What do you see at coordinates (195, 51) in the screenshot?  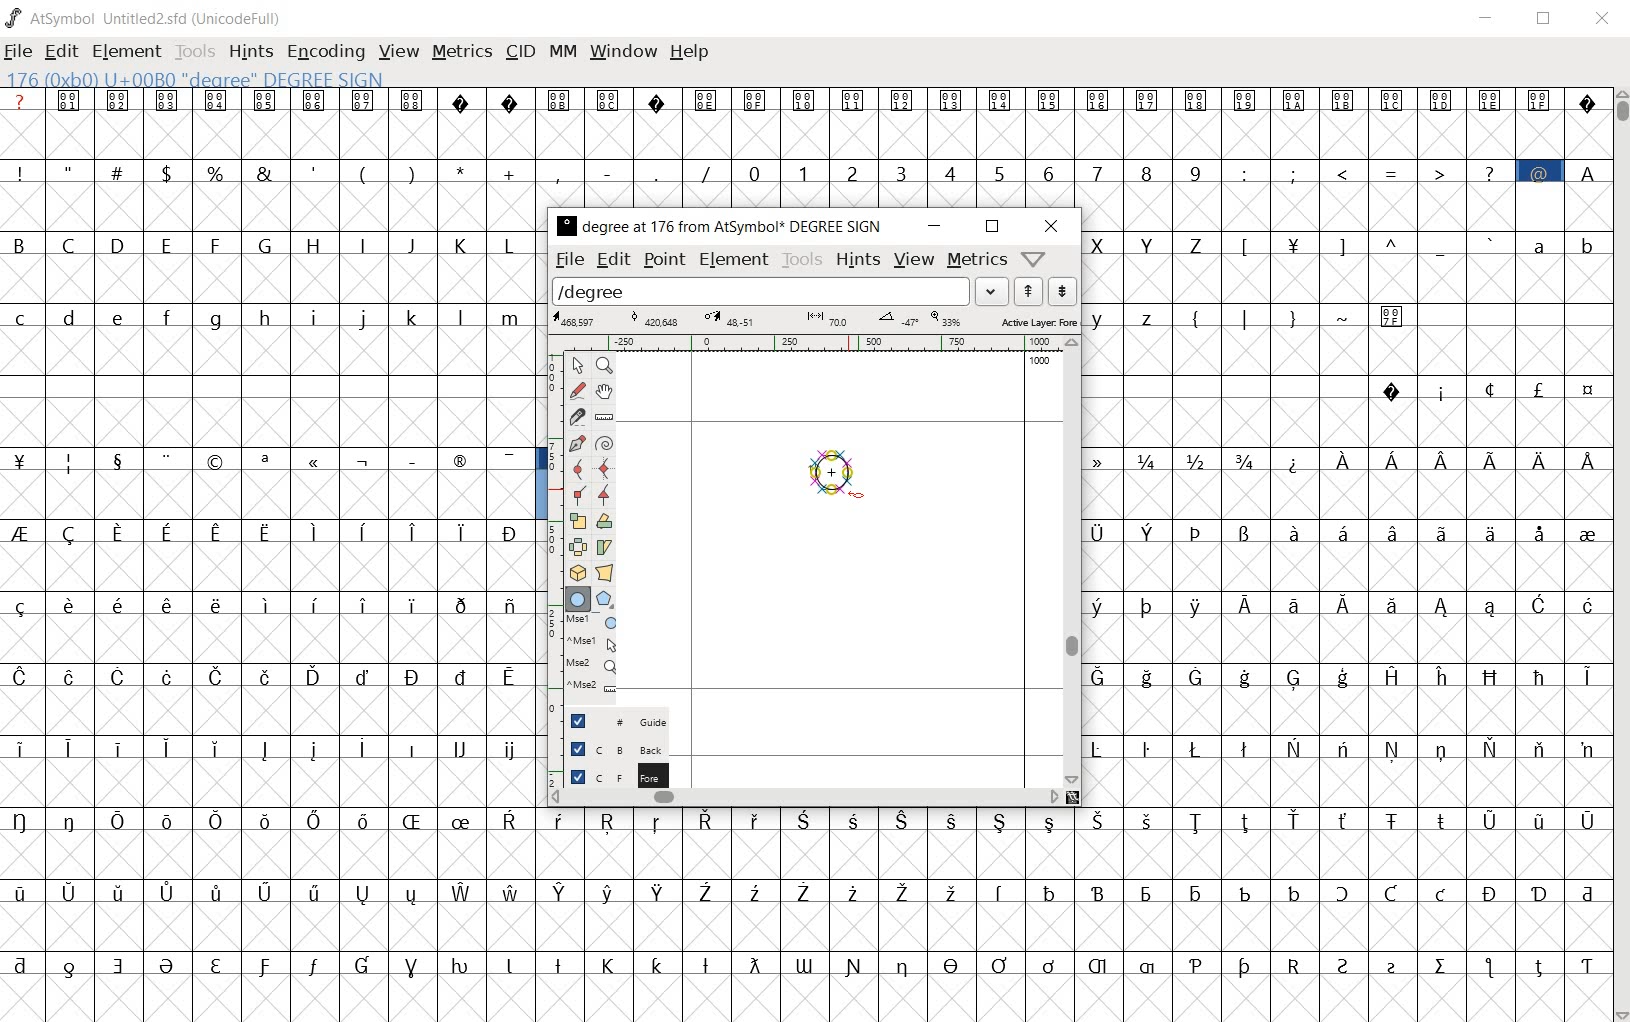 I see `tools` at bounding box center [195, 51].